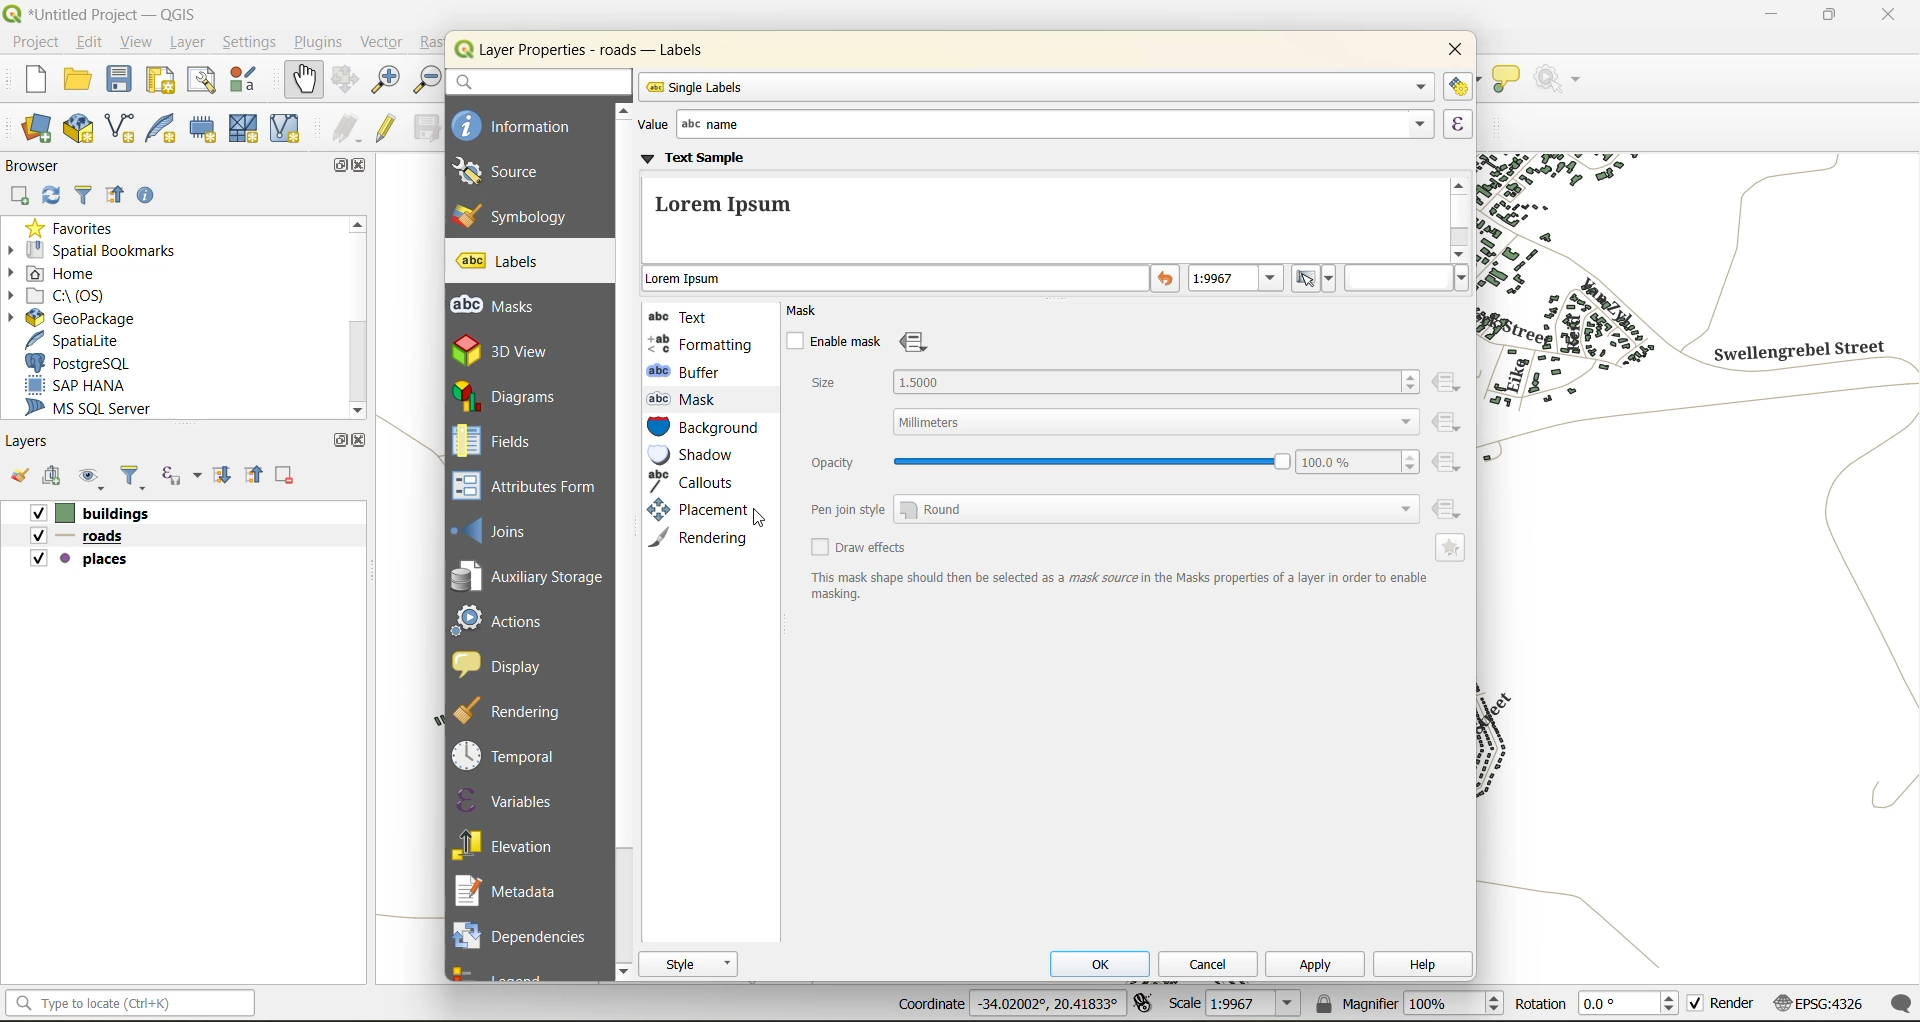 The height and width of the screenshot is (1022, 1920). What do you see at coordinates (1213, 963) in the screenshot?
I see `cancel` at bounding box center [1213, 963].